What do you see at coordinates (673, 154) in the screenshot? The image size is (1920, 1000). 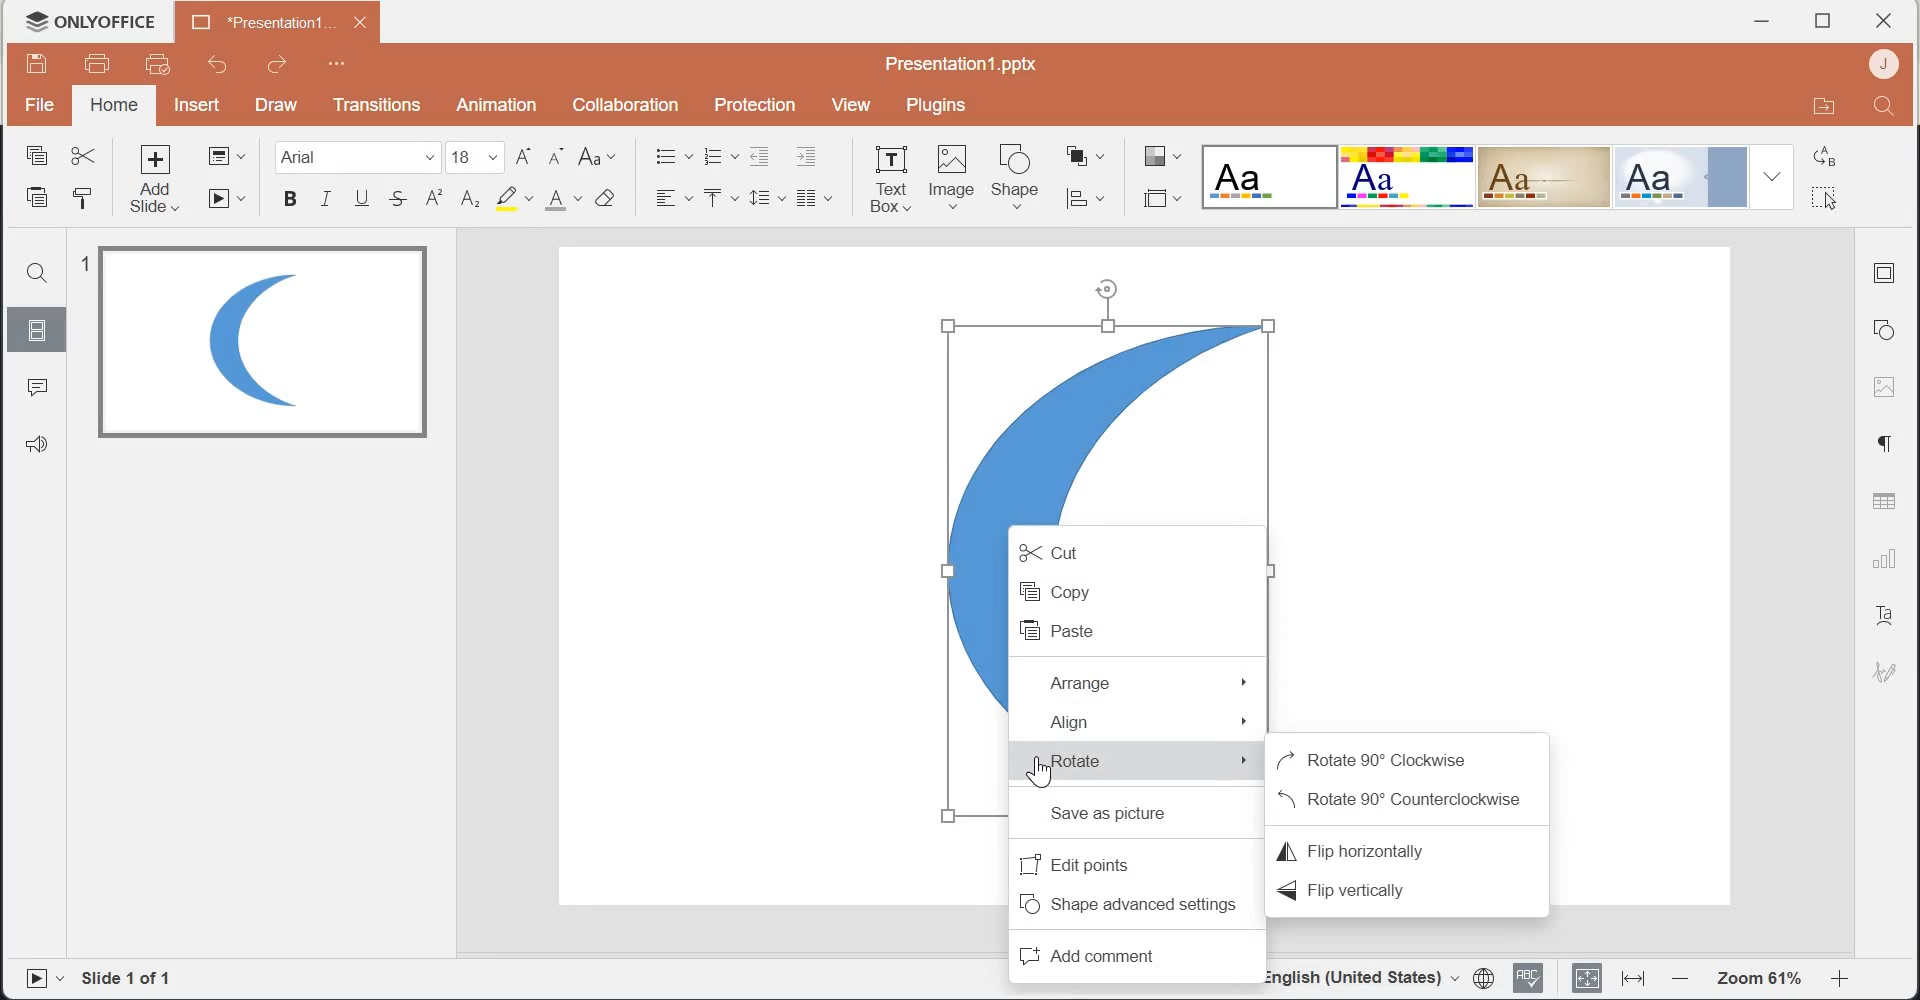 I see `Bullets` at bounding box center [673, 154].